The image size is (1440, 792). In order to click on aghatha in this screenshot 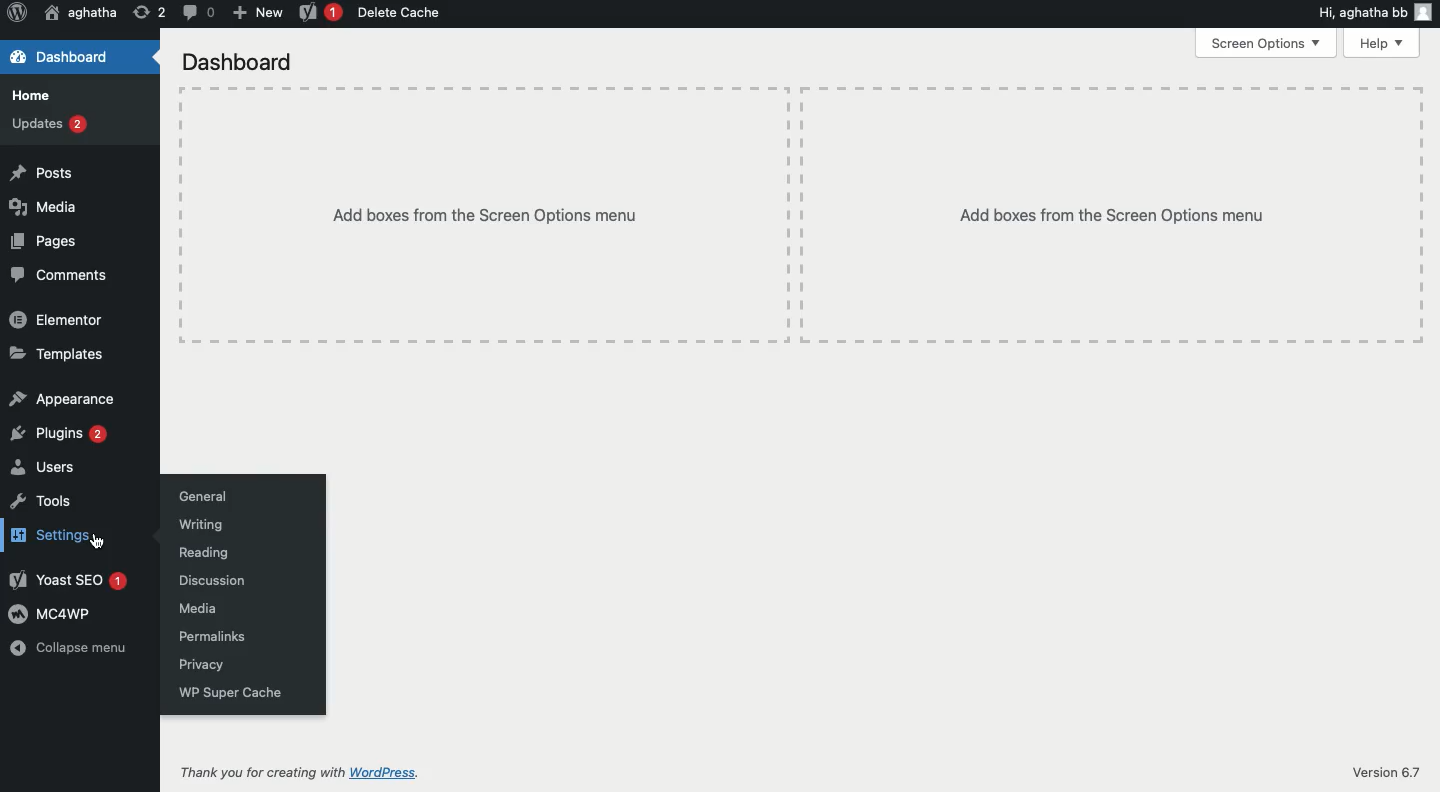, I will do `click(75, 14)`.